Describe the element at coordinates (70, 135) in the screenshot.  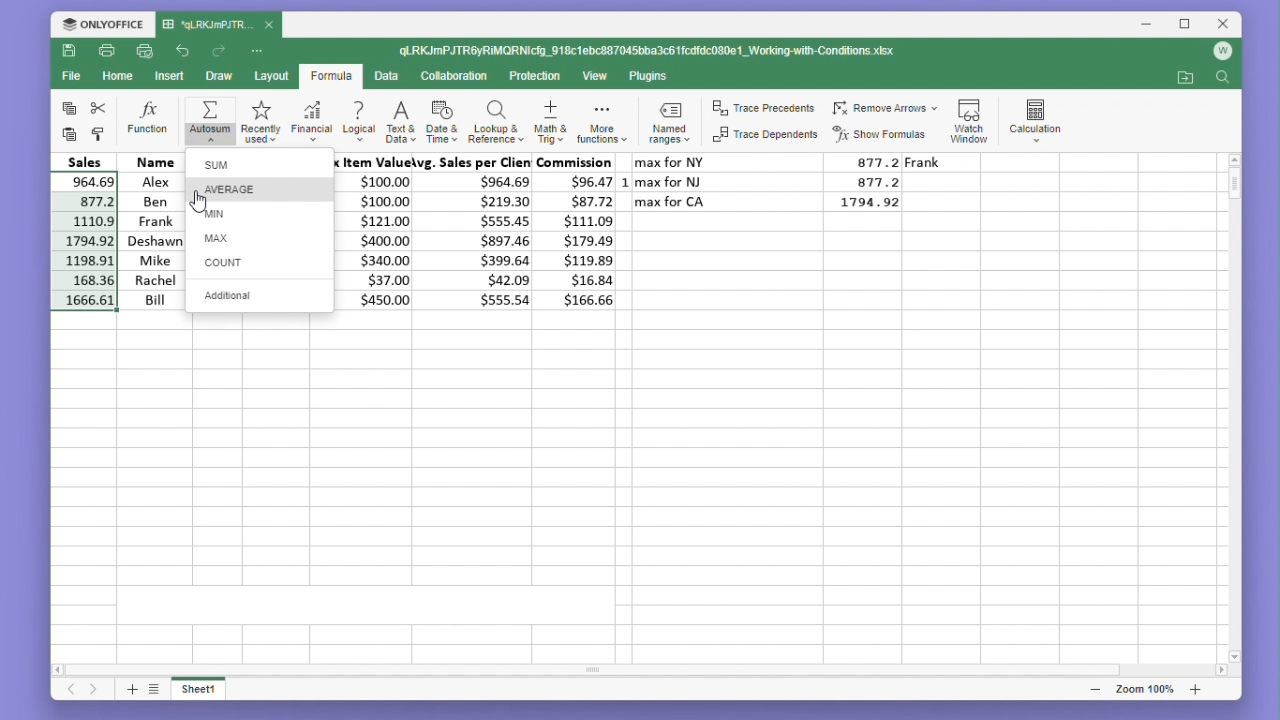
I see `paste` at that location.